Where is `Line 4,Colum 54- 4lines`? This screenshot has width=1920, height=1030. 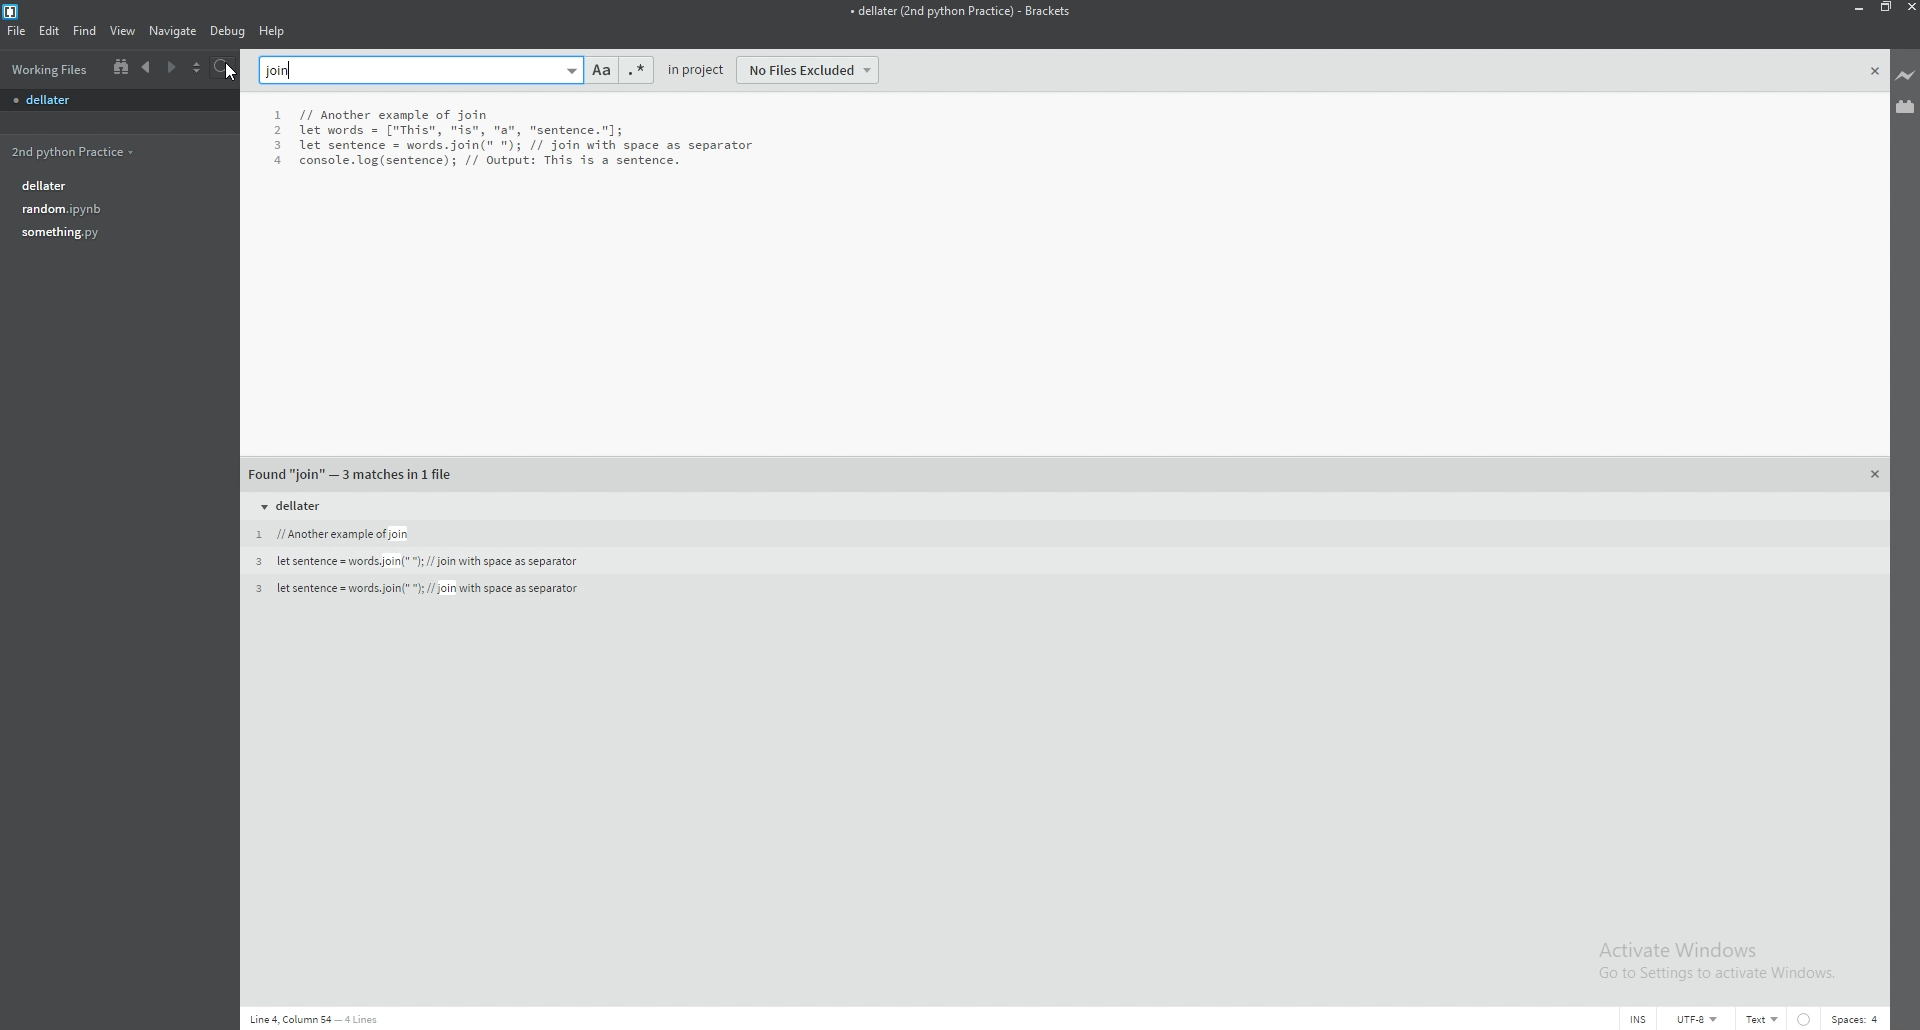
Line 4,Colum 54- 4lines is located at coordinates (323, 1015).